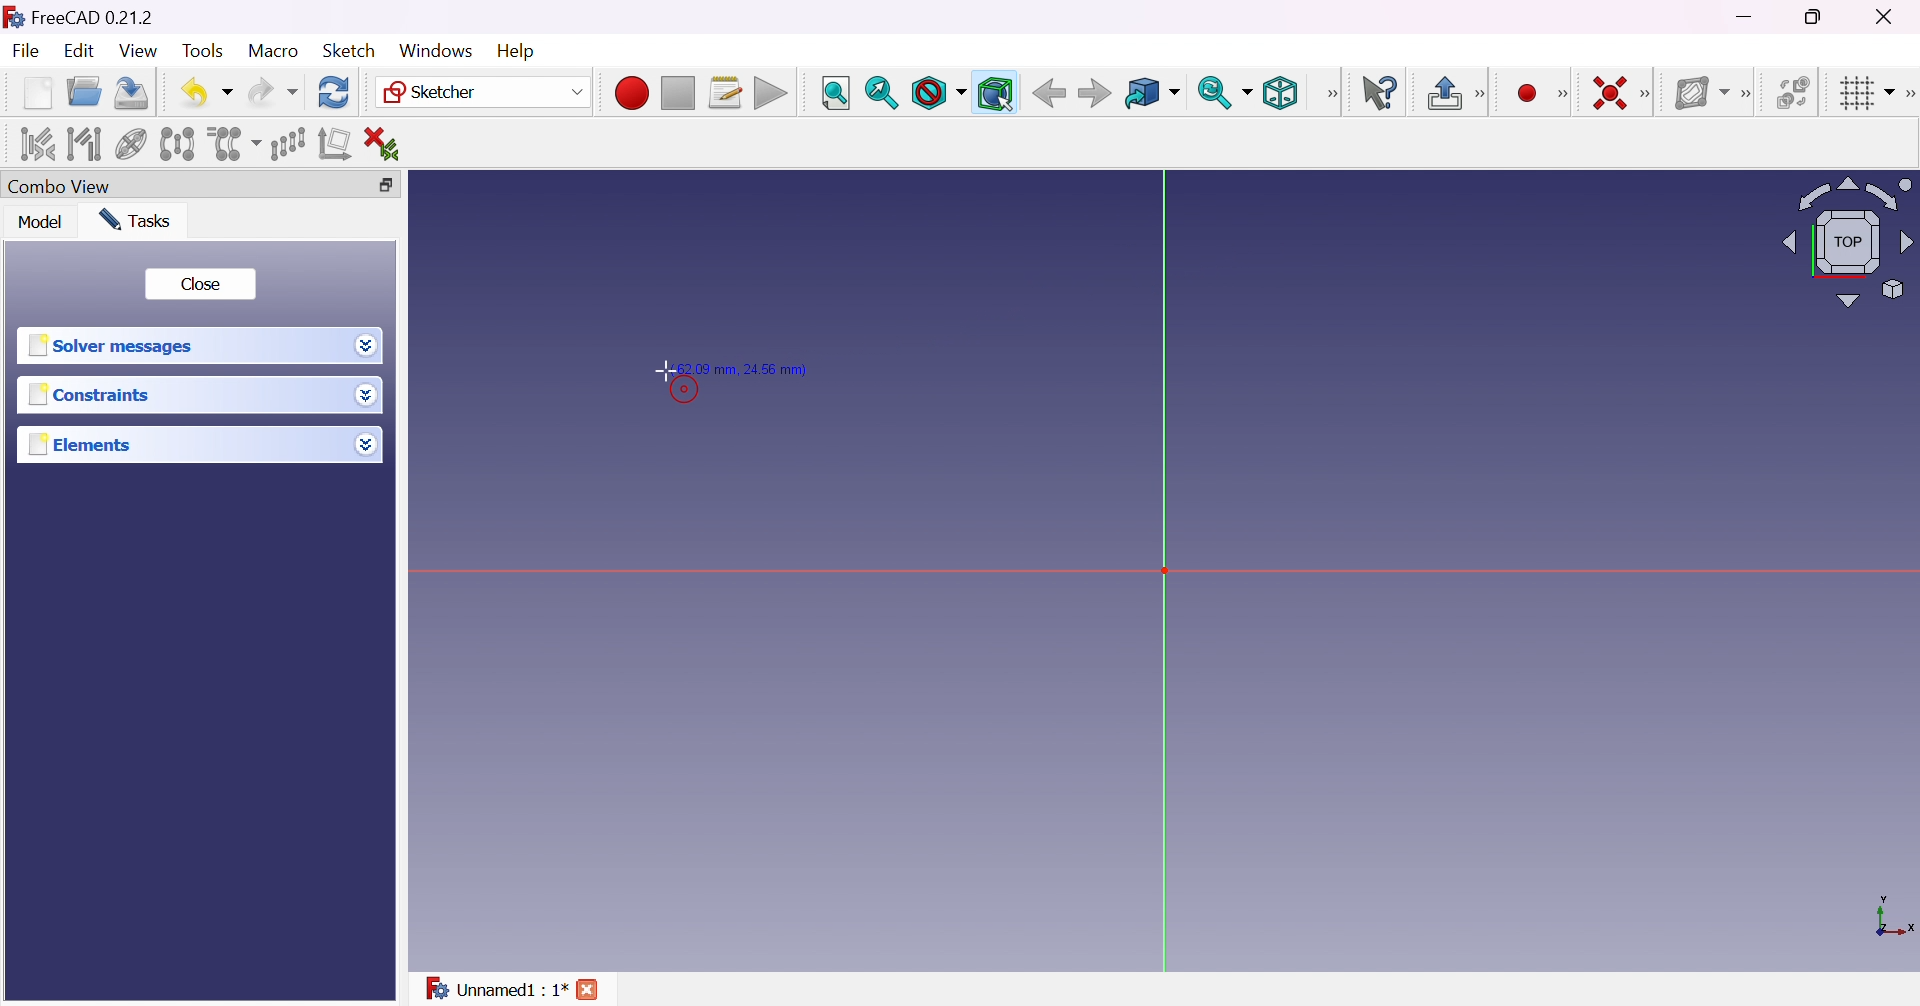 Image resolution: width=1920 pixels, height=1006 pixels. Describe the element at coordinates (1797, 92) in the screenshot. I see `Switch virtual space` at that location.